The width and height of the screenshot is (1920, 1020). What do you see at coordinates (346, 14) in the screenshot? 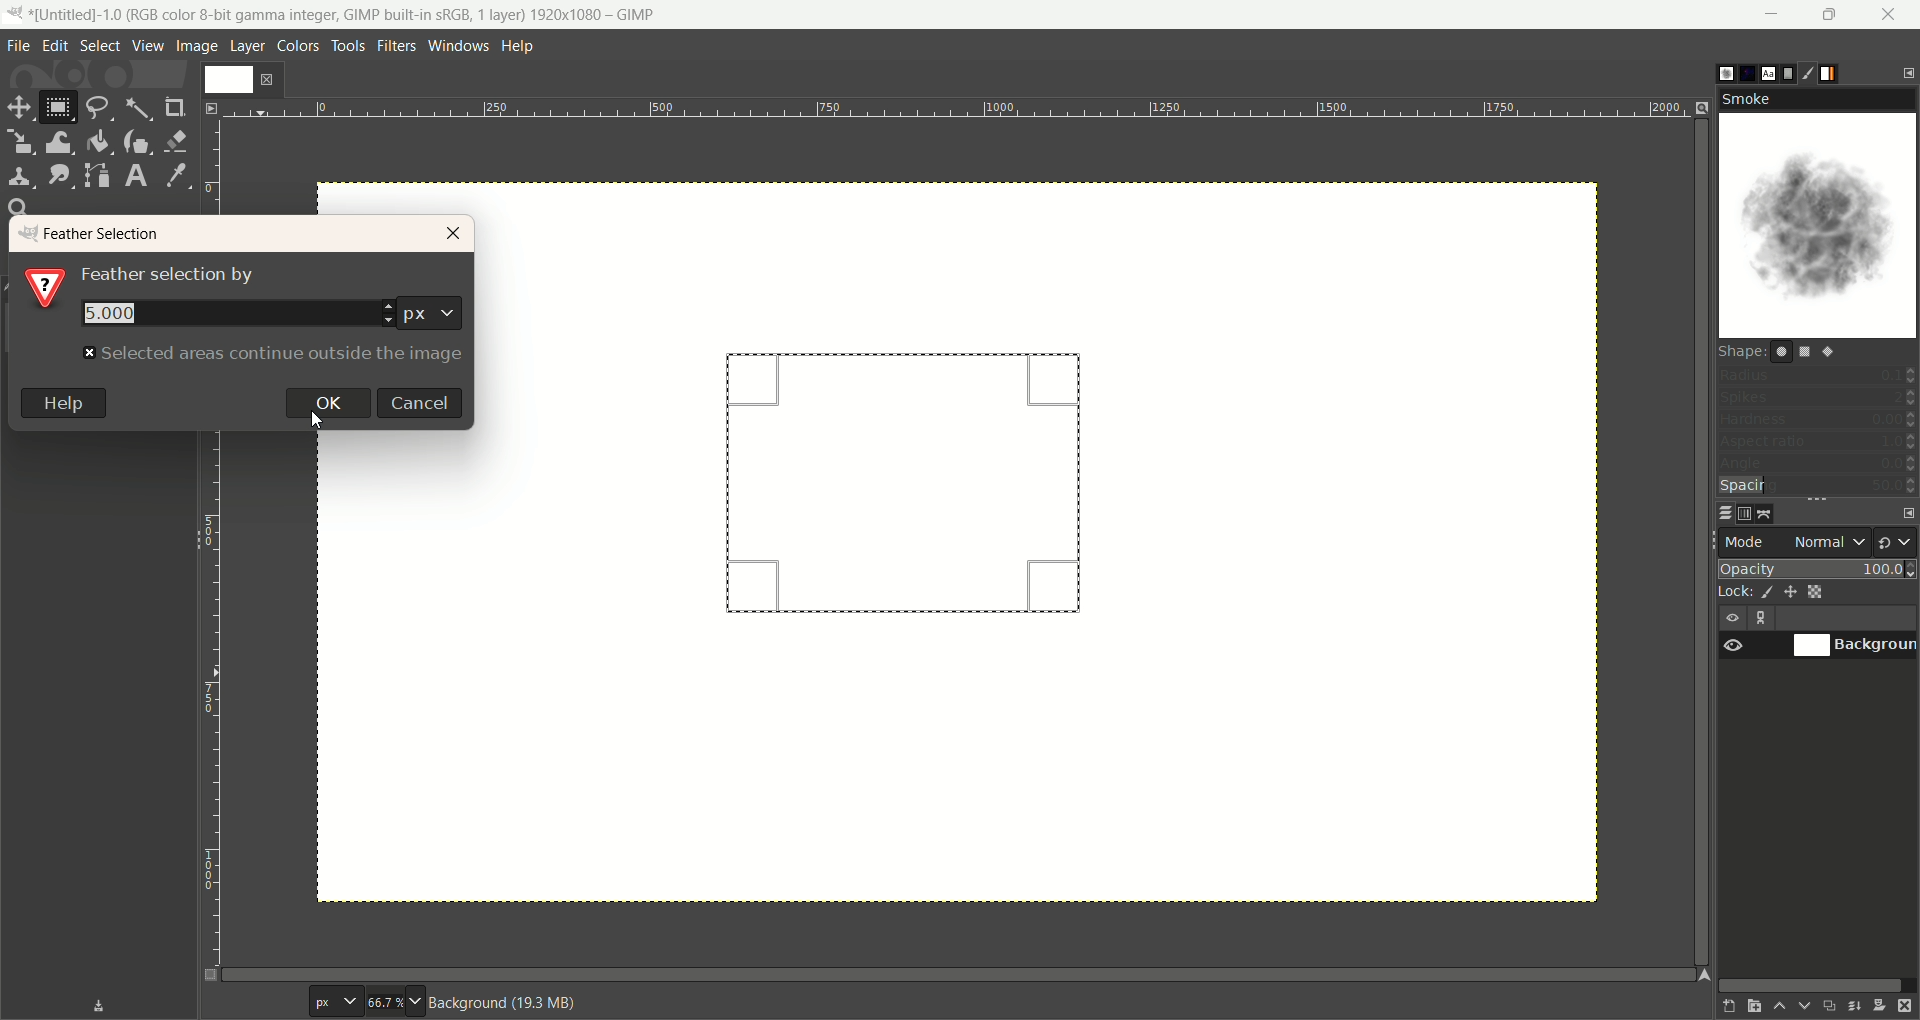
I see `title` at bounding box center [346, 14].